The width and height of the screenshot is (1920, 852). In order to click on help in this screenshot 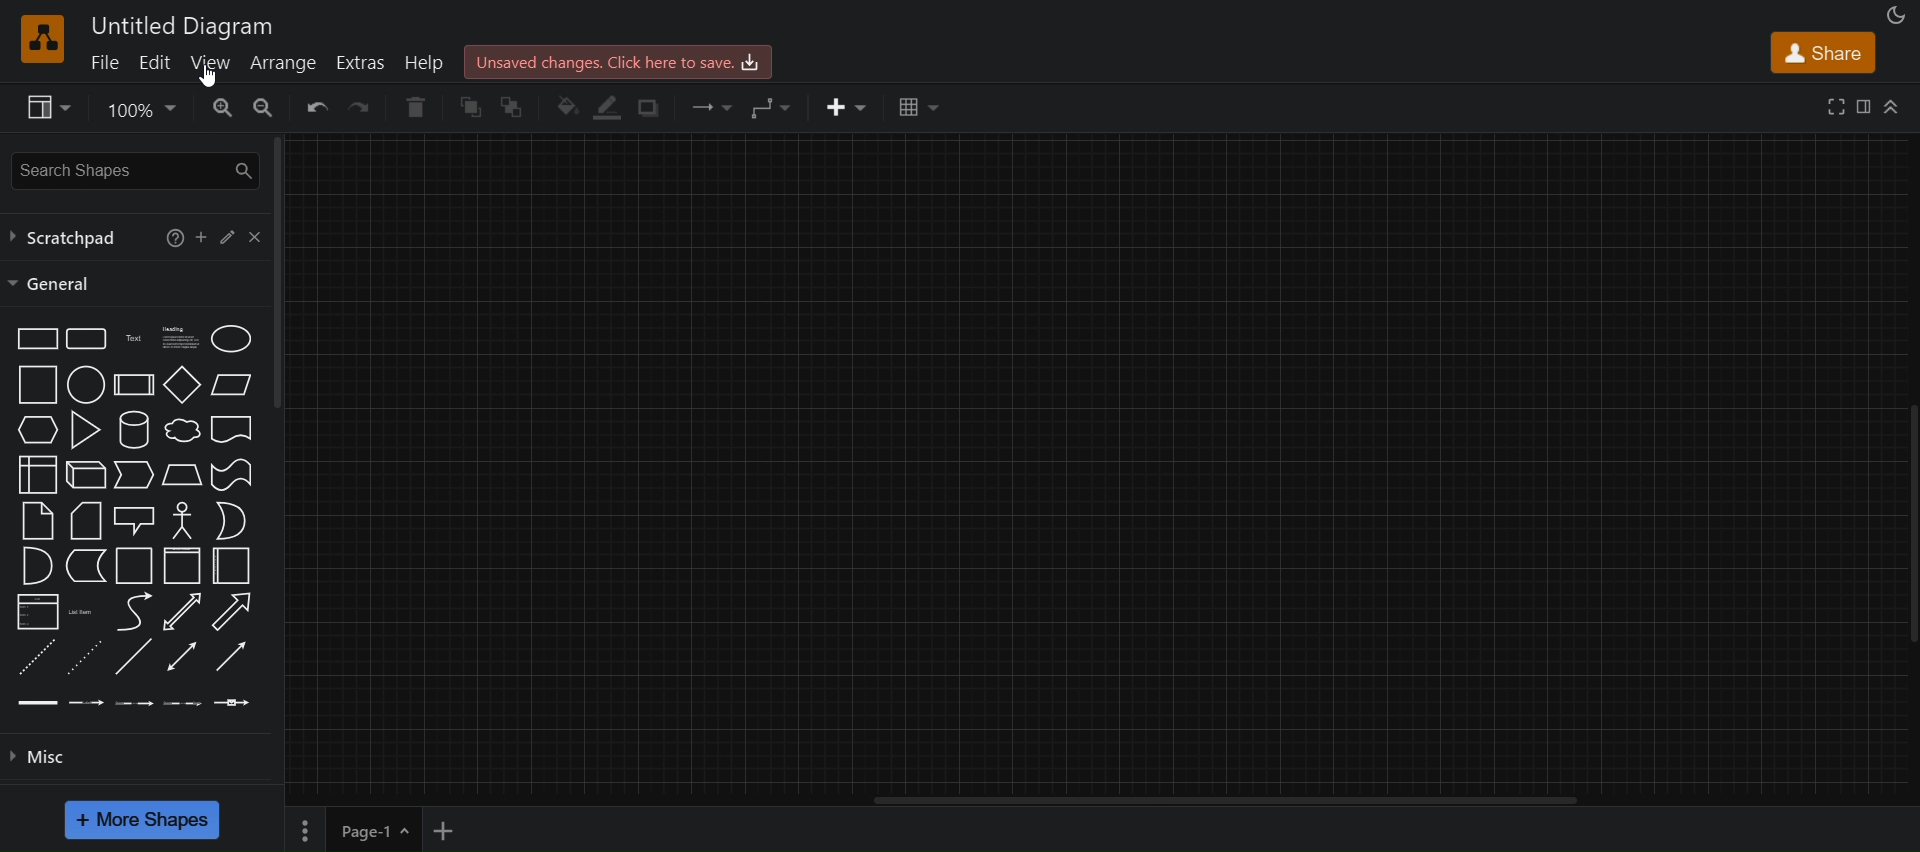, I will do `click(427, 62)`.